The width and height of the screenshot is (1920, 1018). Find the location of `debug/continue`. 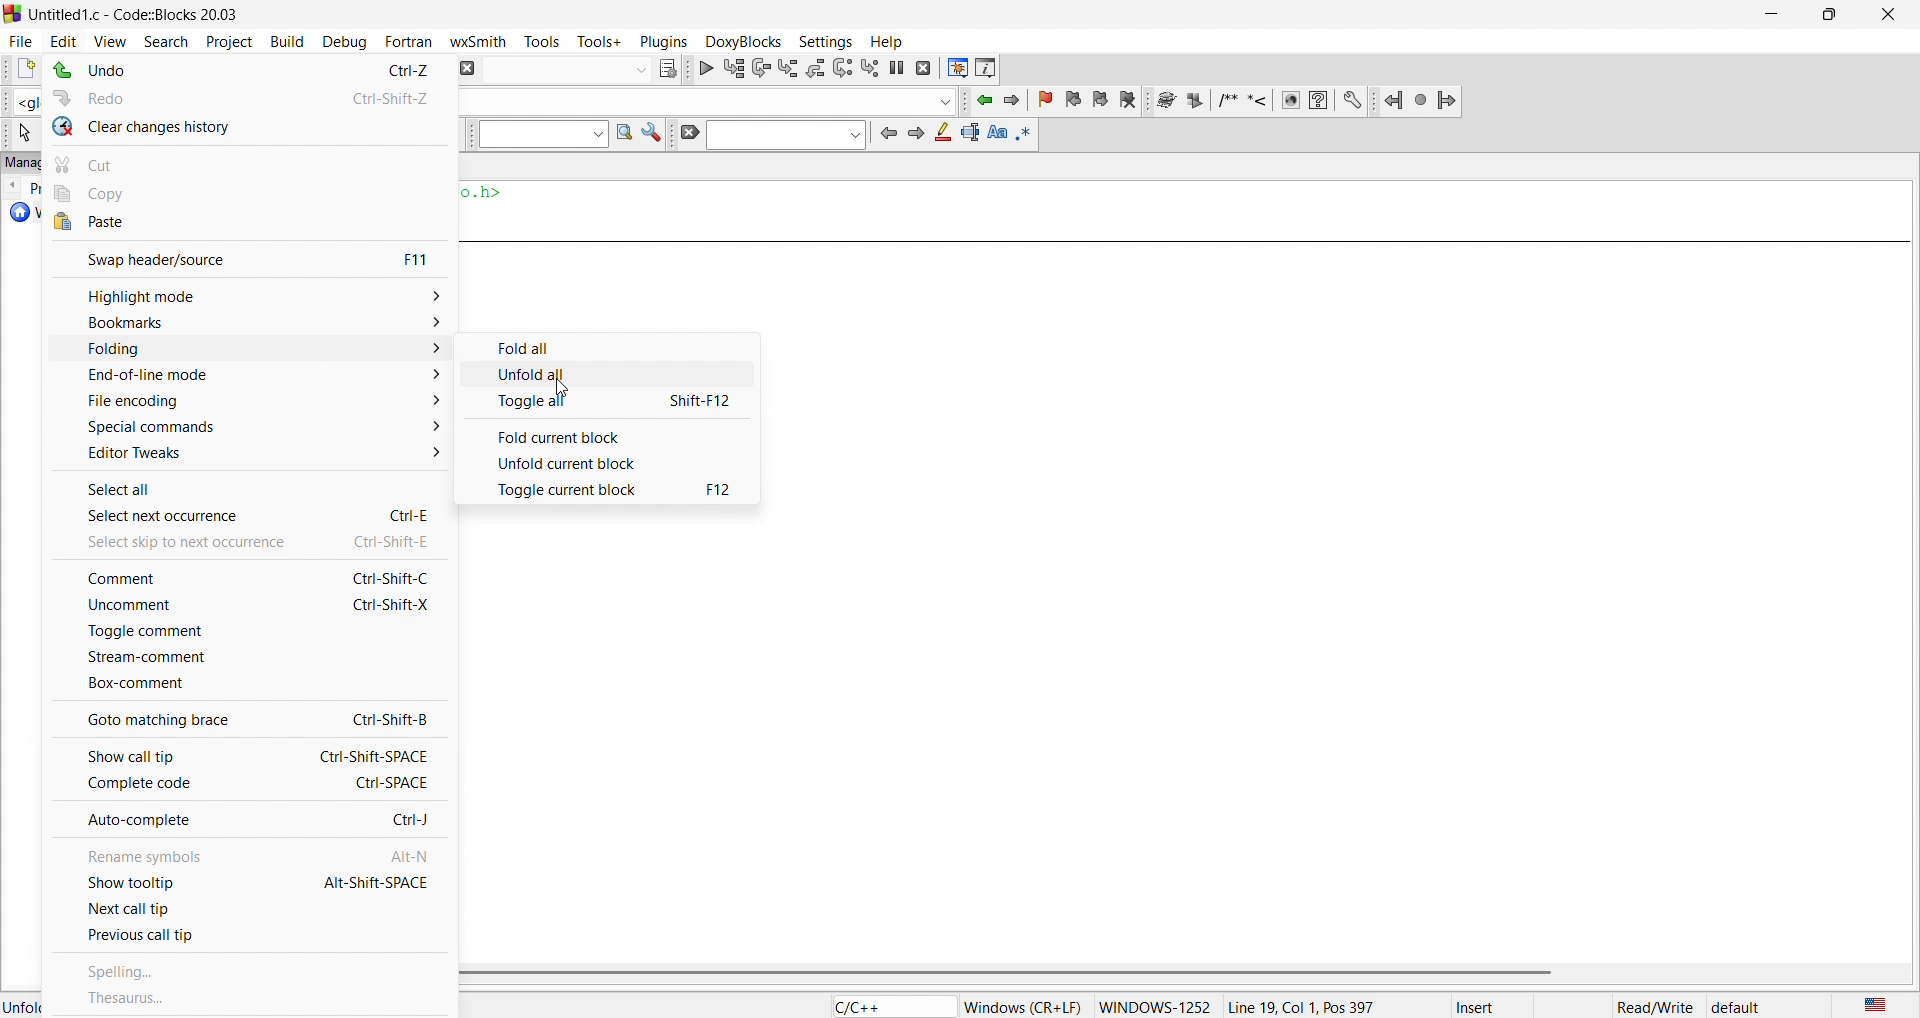

debug/continue is located at coordinates (704, 68).